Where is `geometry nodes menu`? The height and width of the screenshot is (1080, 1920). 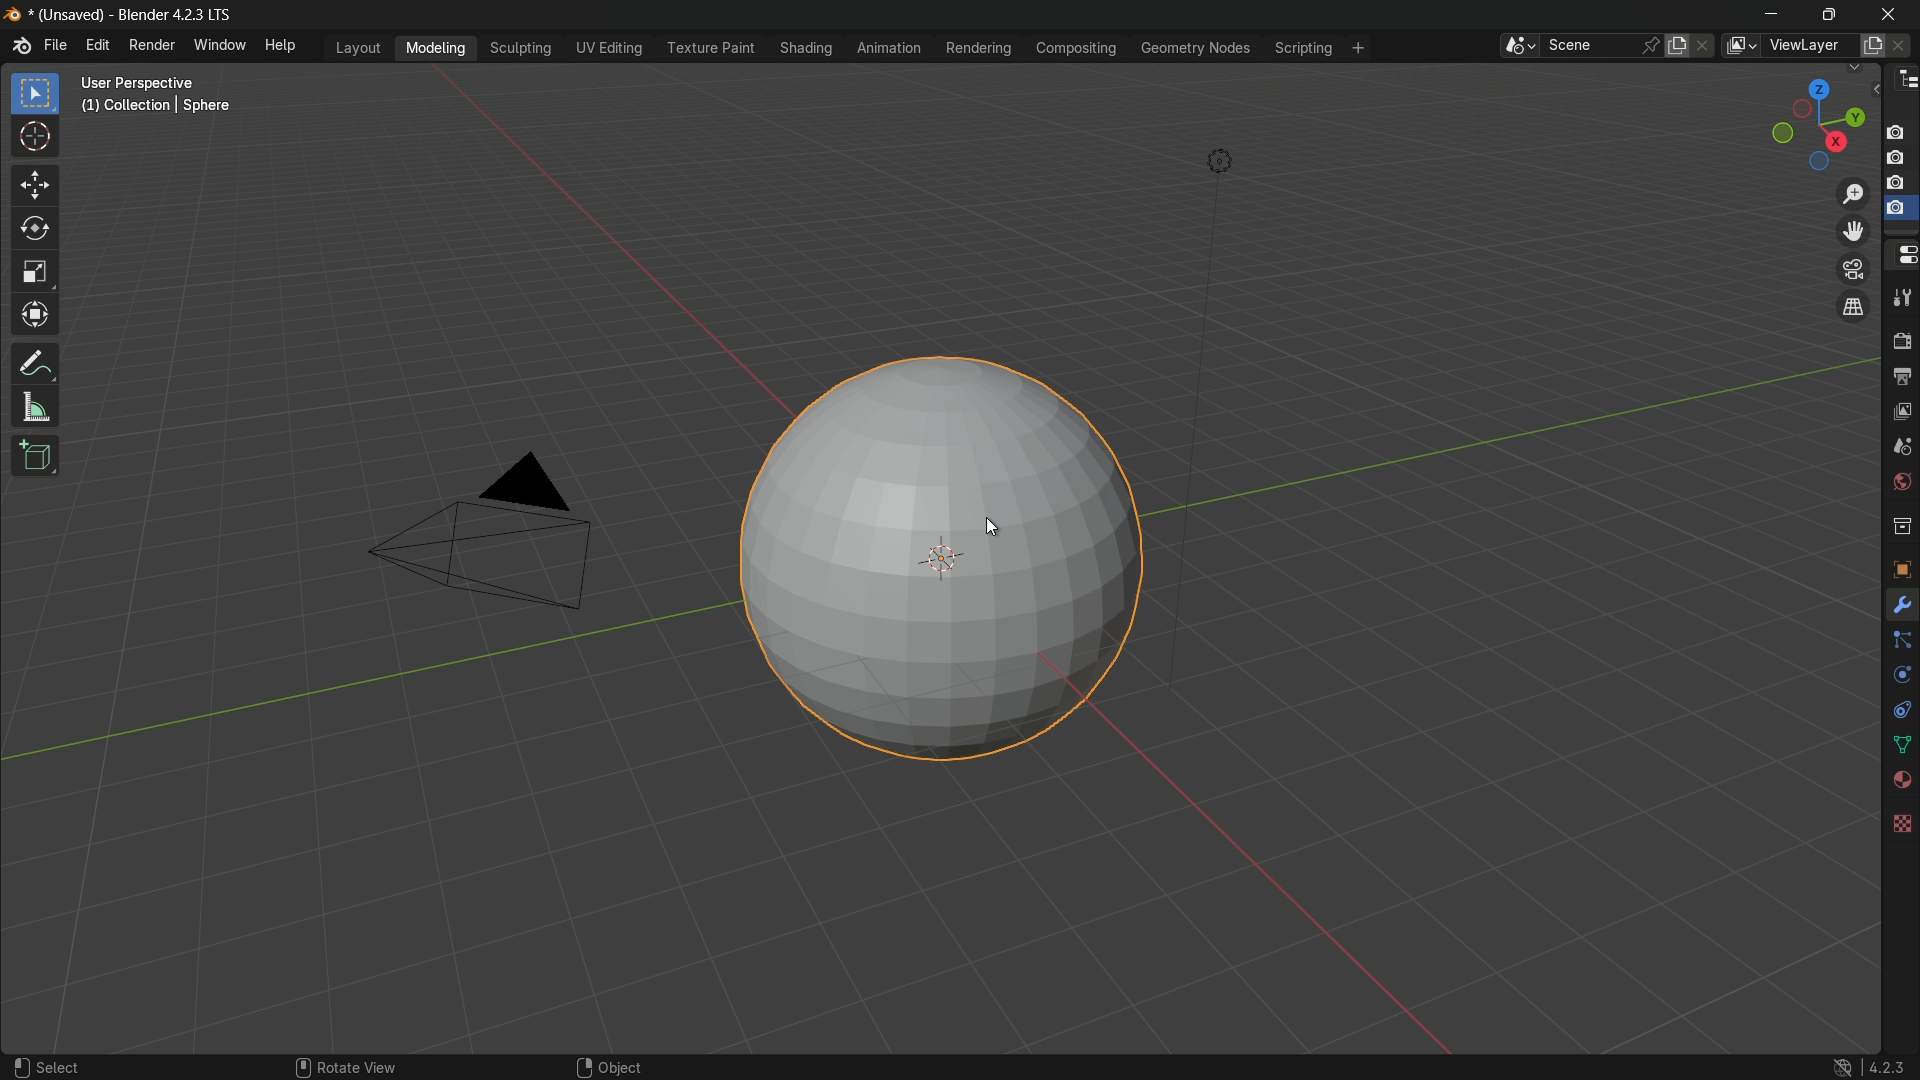
geometry nodes menu is located at coordinates (1197, 50).